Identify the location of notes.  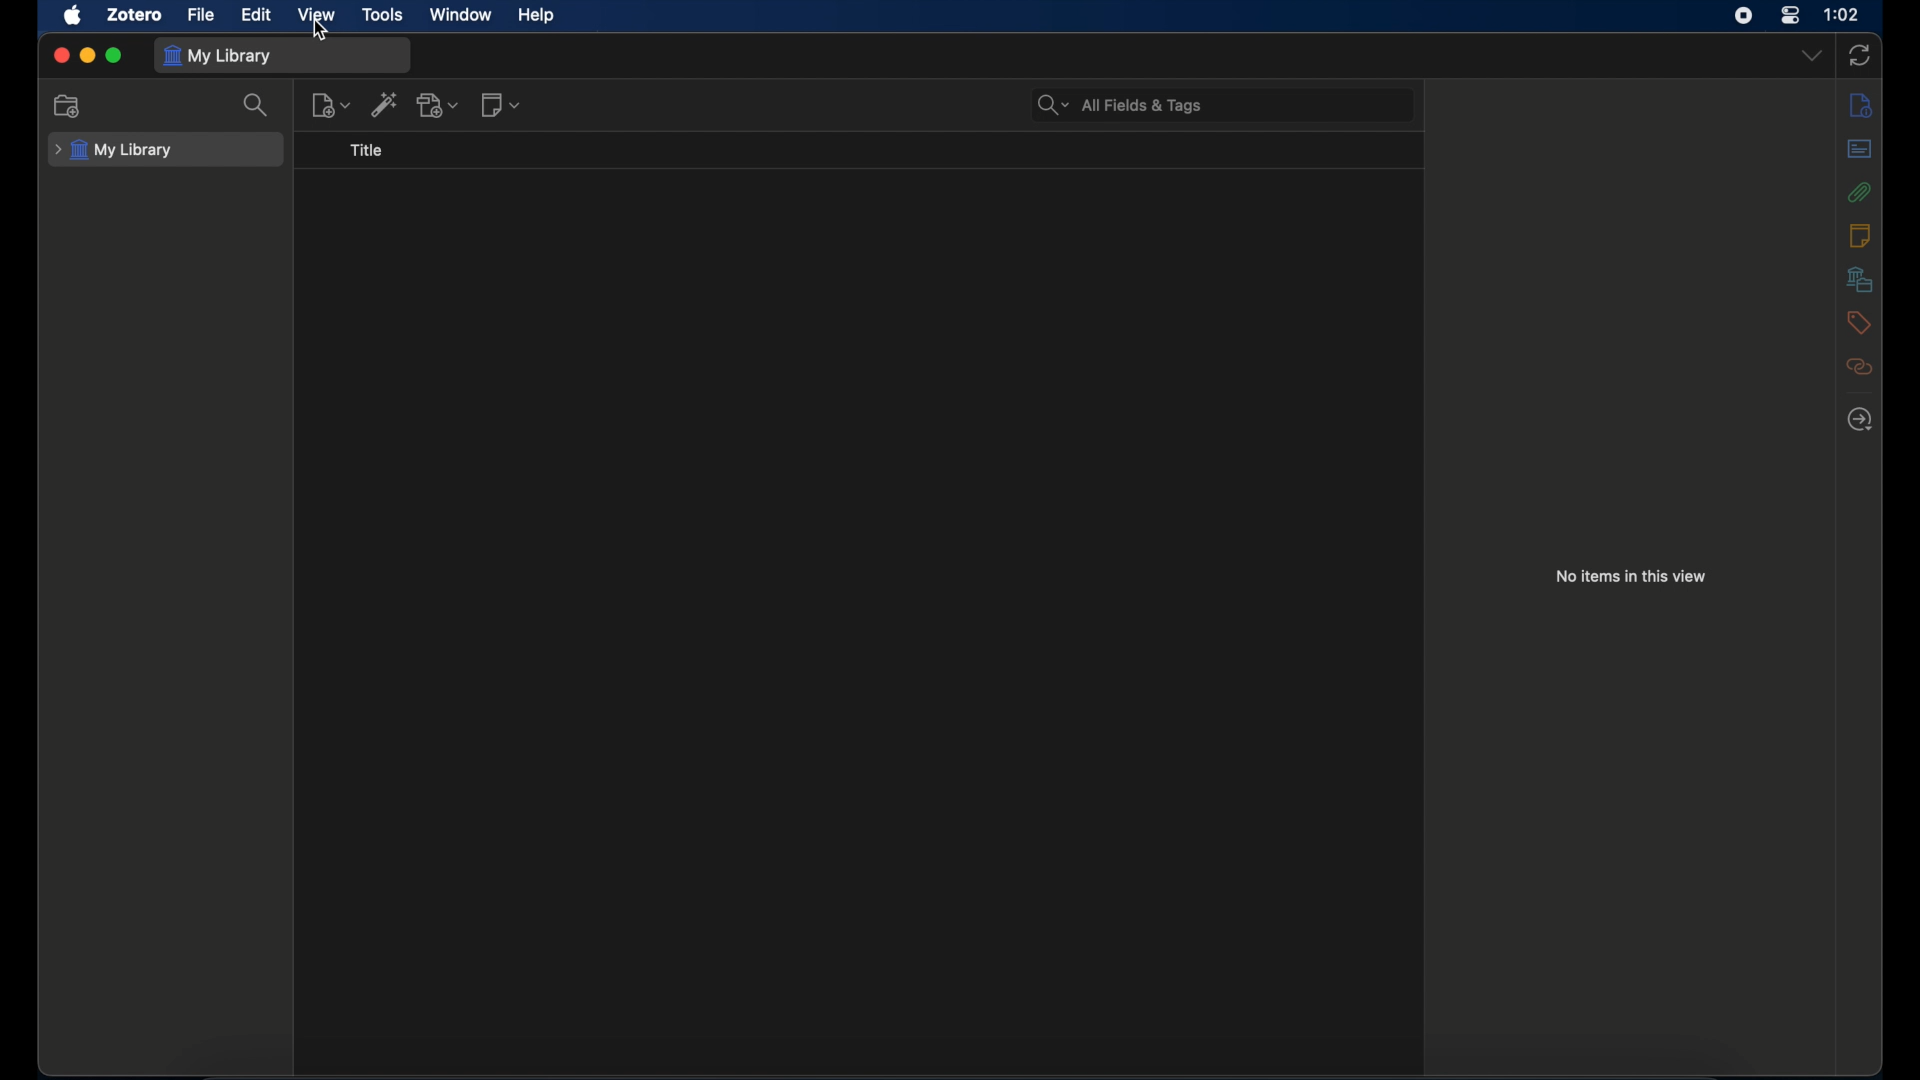
(1861, 234).